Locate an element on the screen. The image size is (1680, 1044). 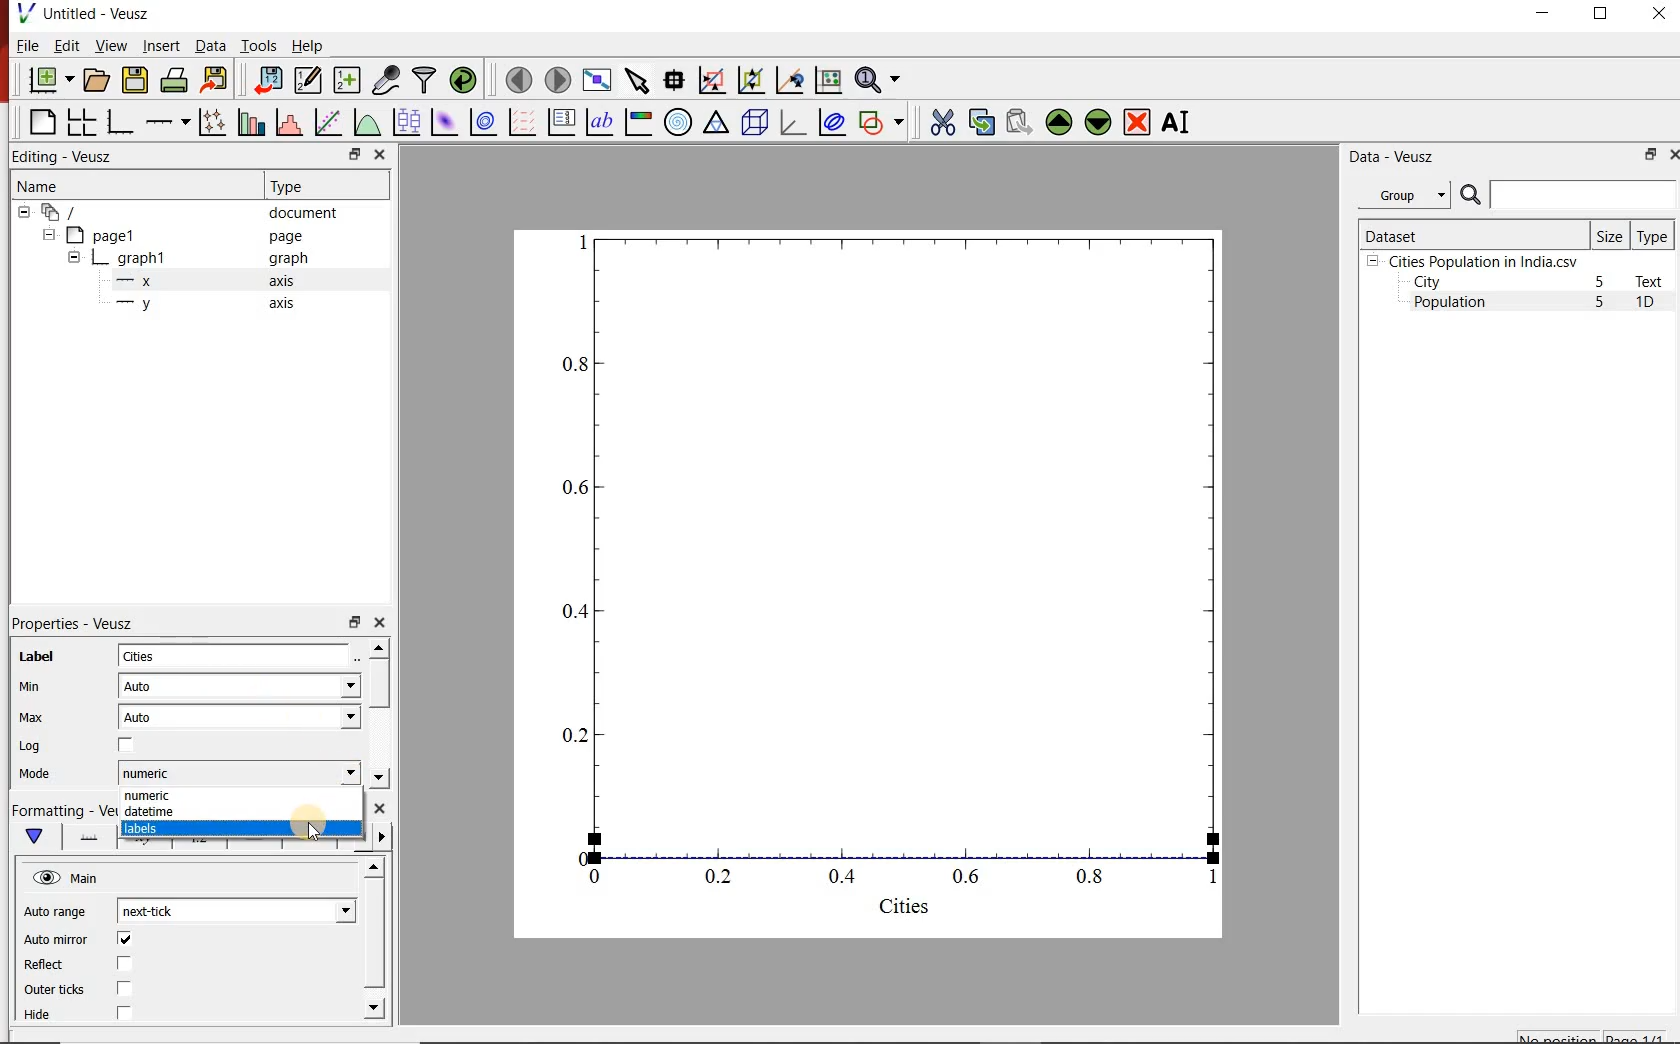
zoom functions menu is located at coordinates (881, 80).